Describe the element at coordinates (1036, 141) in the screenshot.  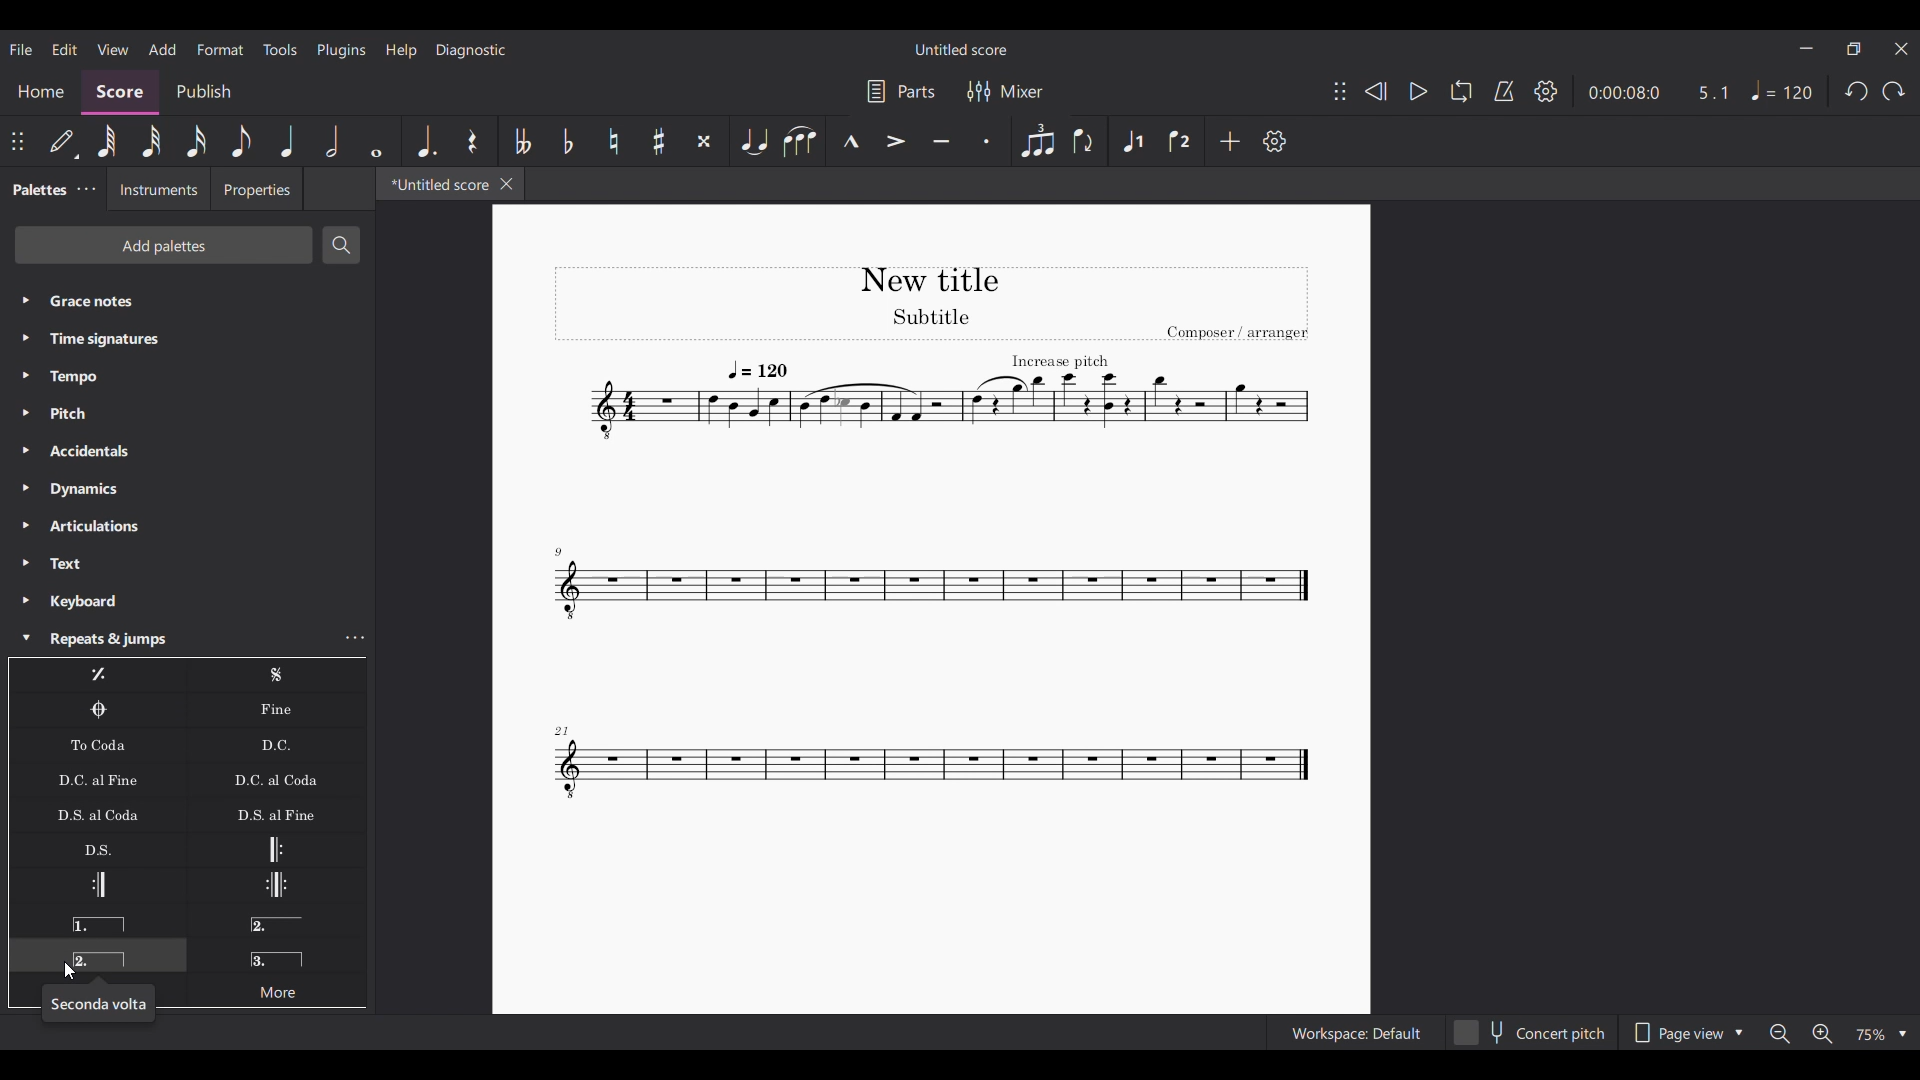
I see `Tuplet` at that location.